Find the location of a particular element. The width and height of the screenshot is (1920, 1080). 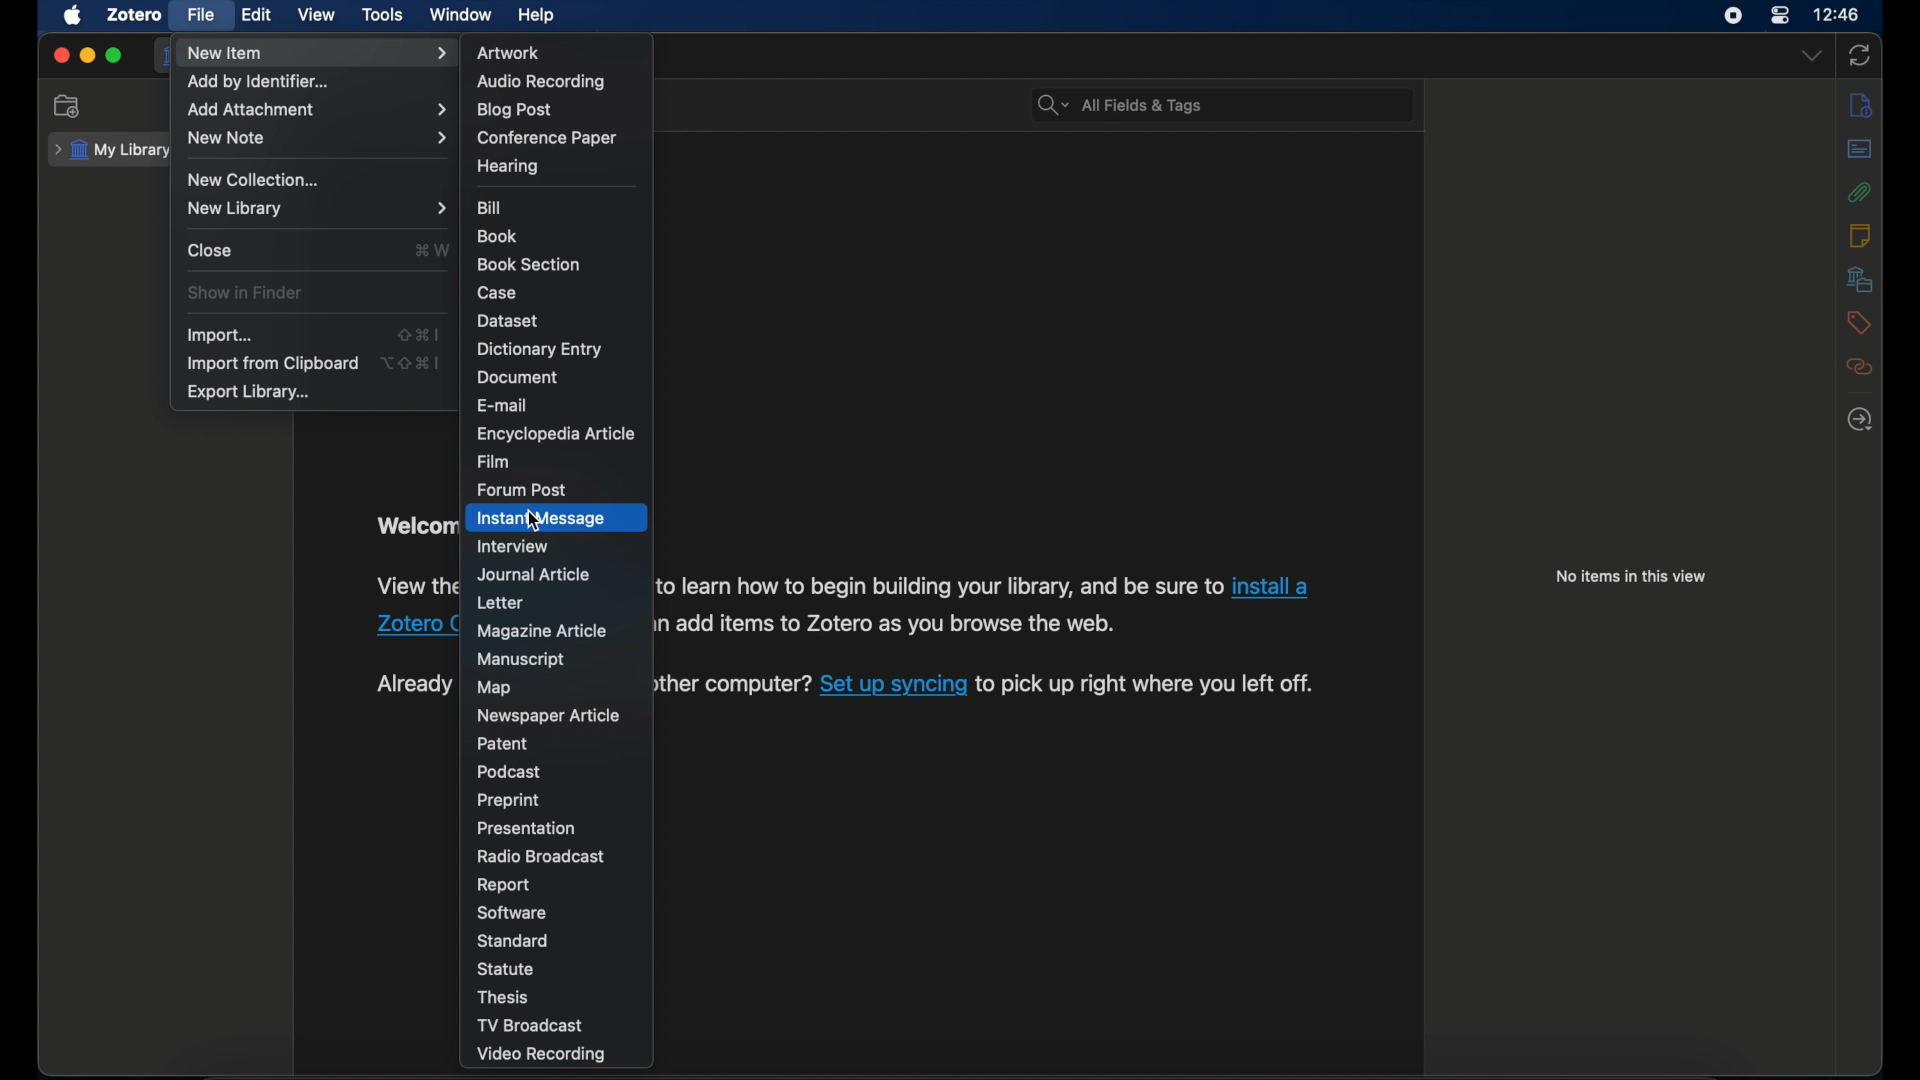

notes is located at coordinates (1864, 104).